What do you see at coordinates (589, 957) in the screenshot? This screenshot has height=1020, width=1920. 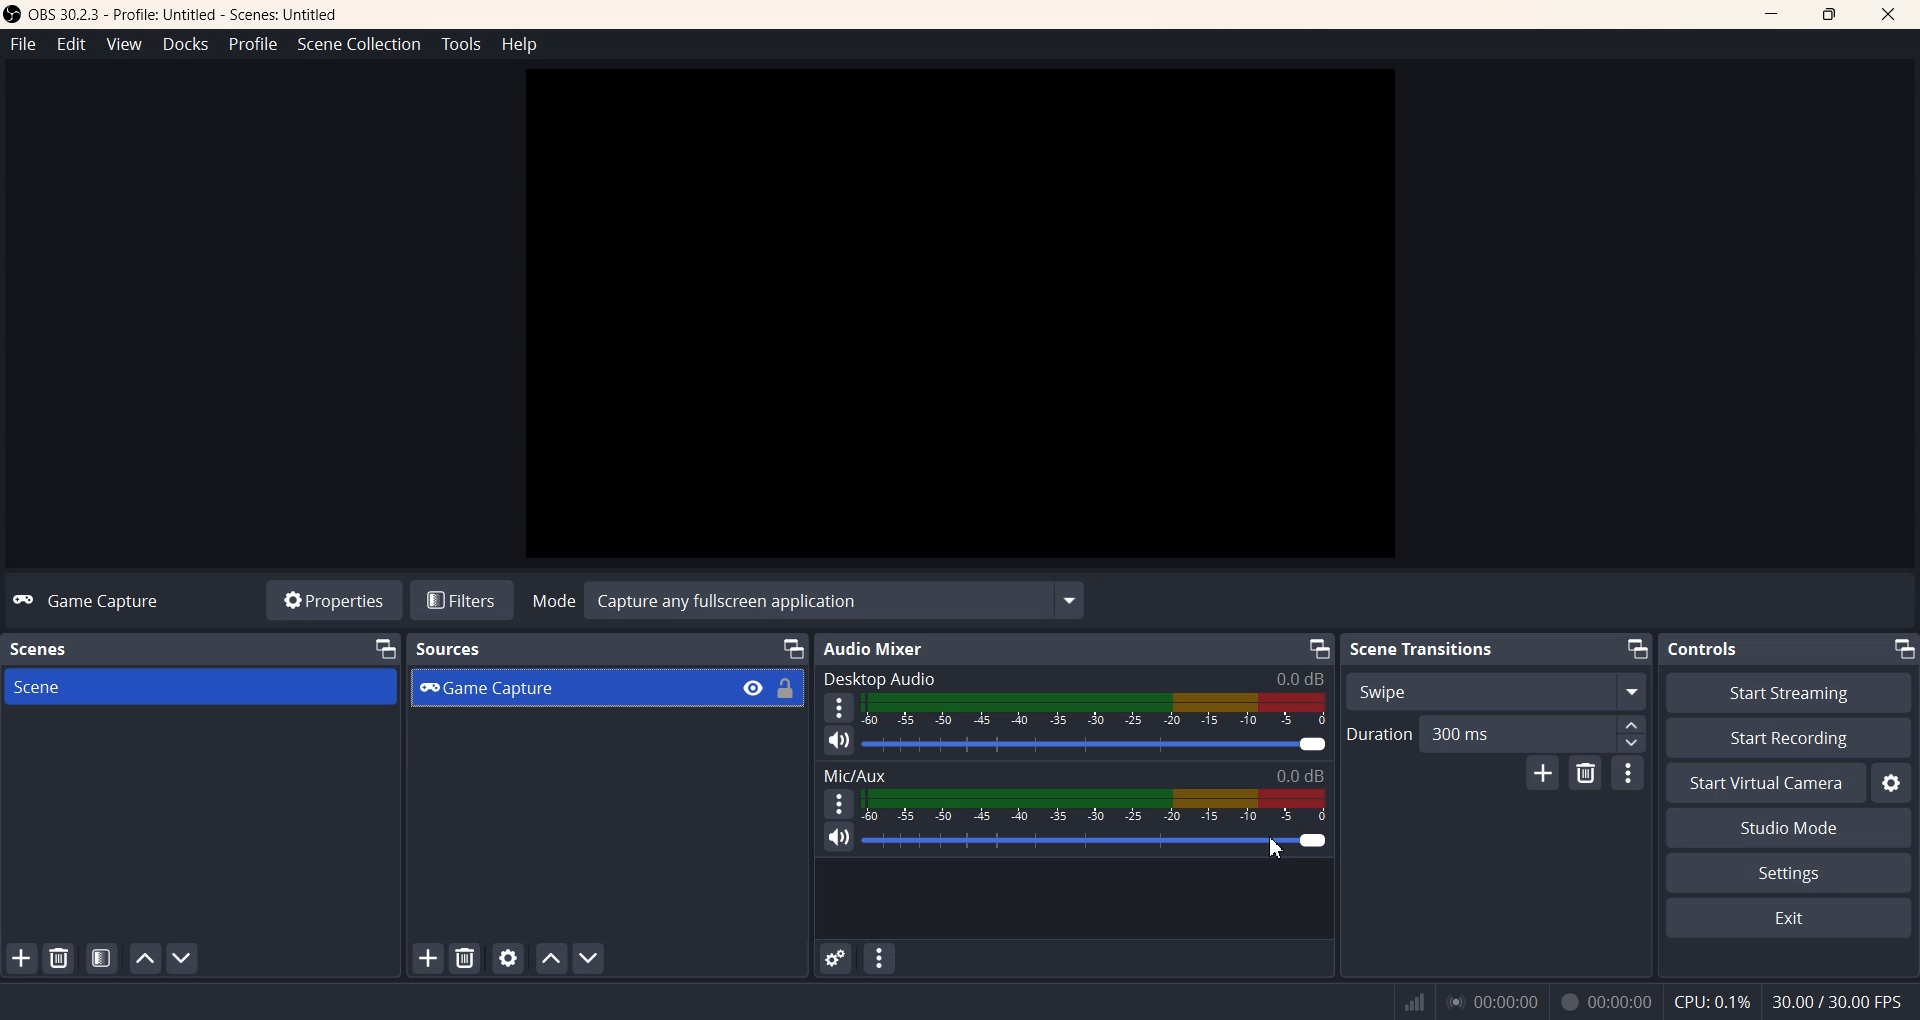 I see `Move Source Down` at bounding box center [589, 957].